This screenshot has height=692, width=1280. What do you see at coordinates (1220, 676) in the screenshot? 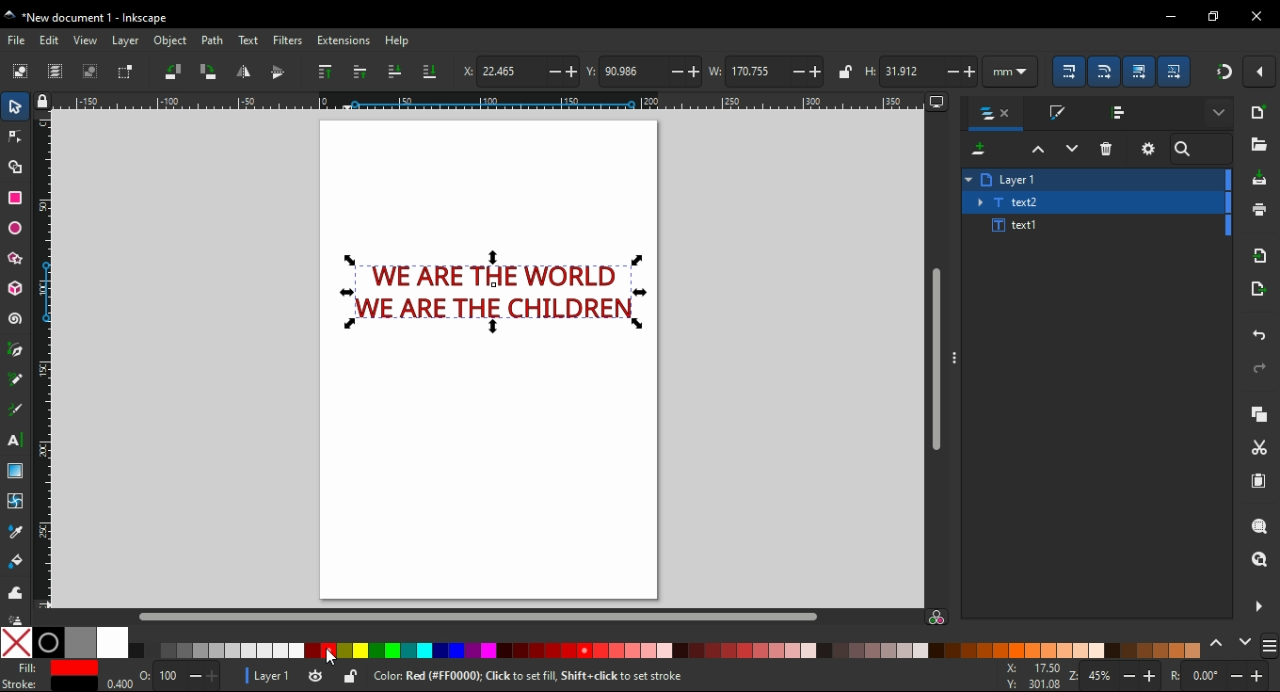
I see `rotation` at bounding box center [1220, 676].